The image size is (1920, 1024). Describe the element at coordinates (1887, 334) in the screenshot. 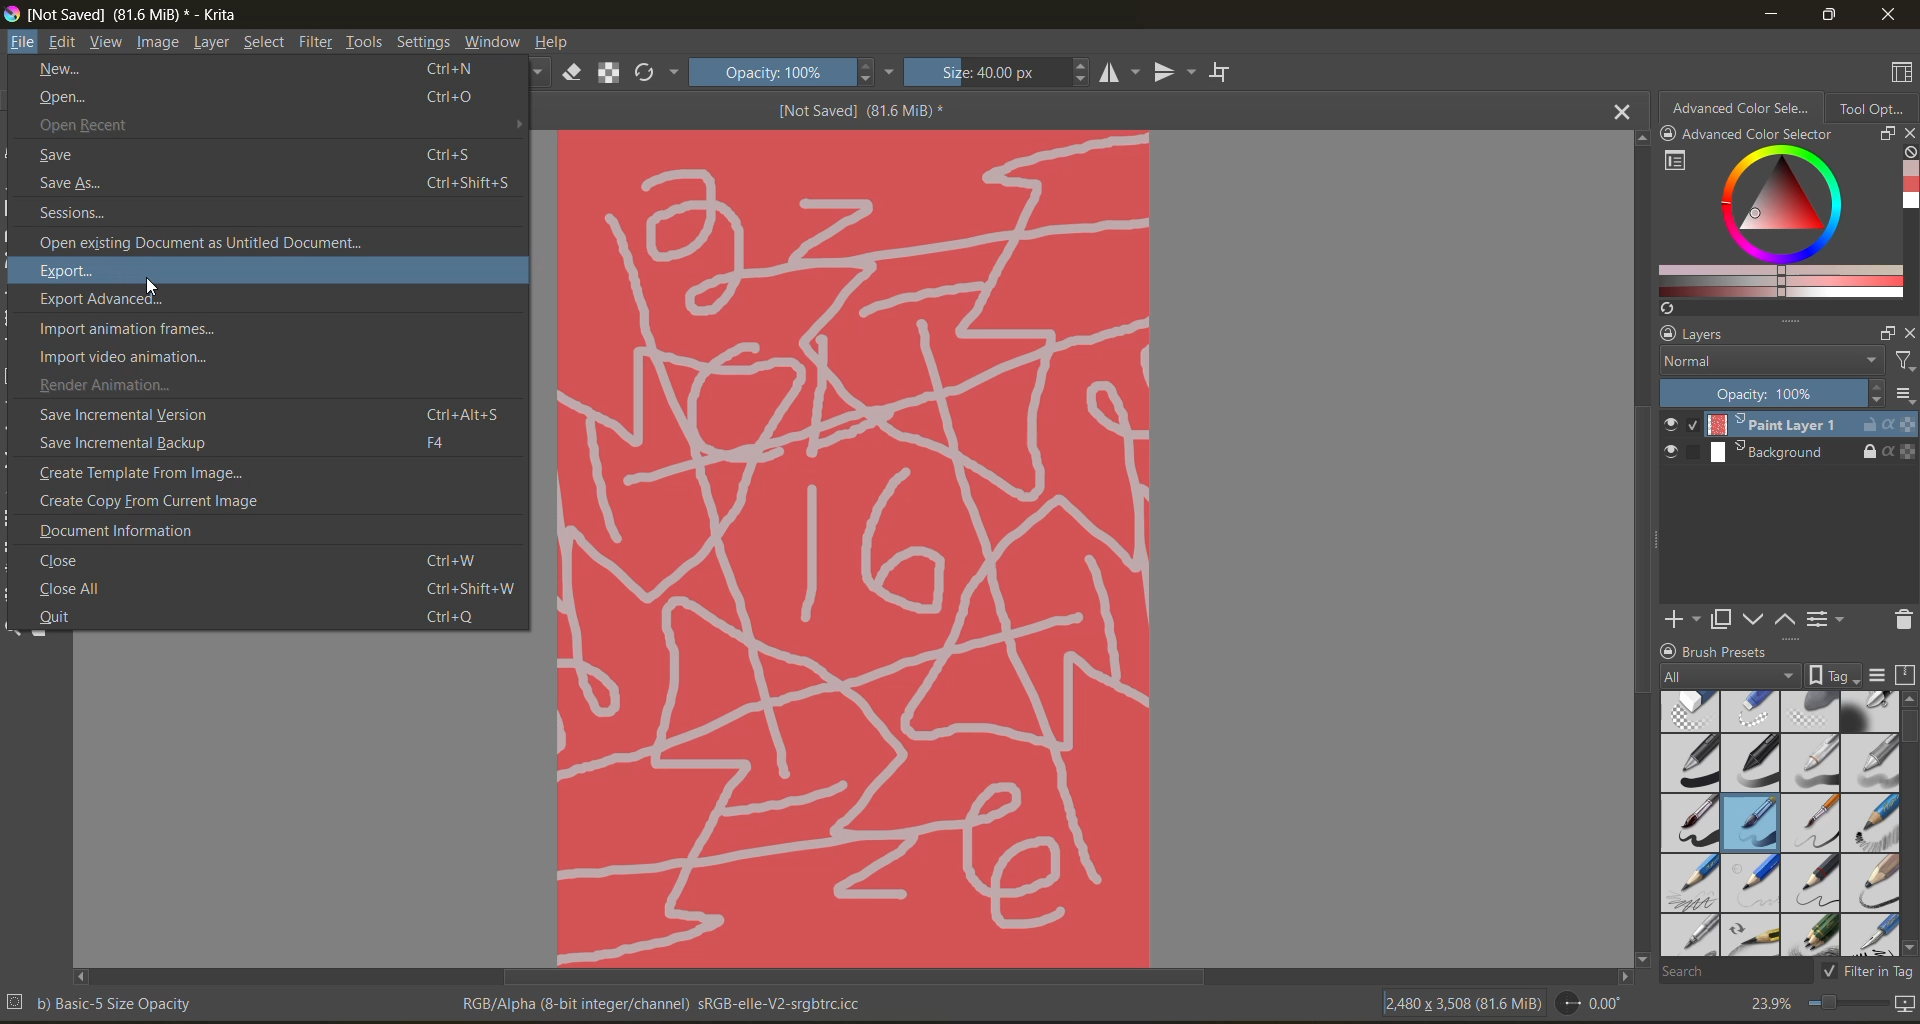

I see `float docker` at that location.